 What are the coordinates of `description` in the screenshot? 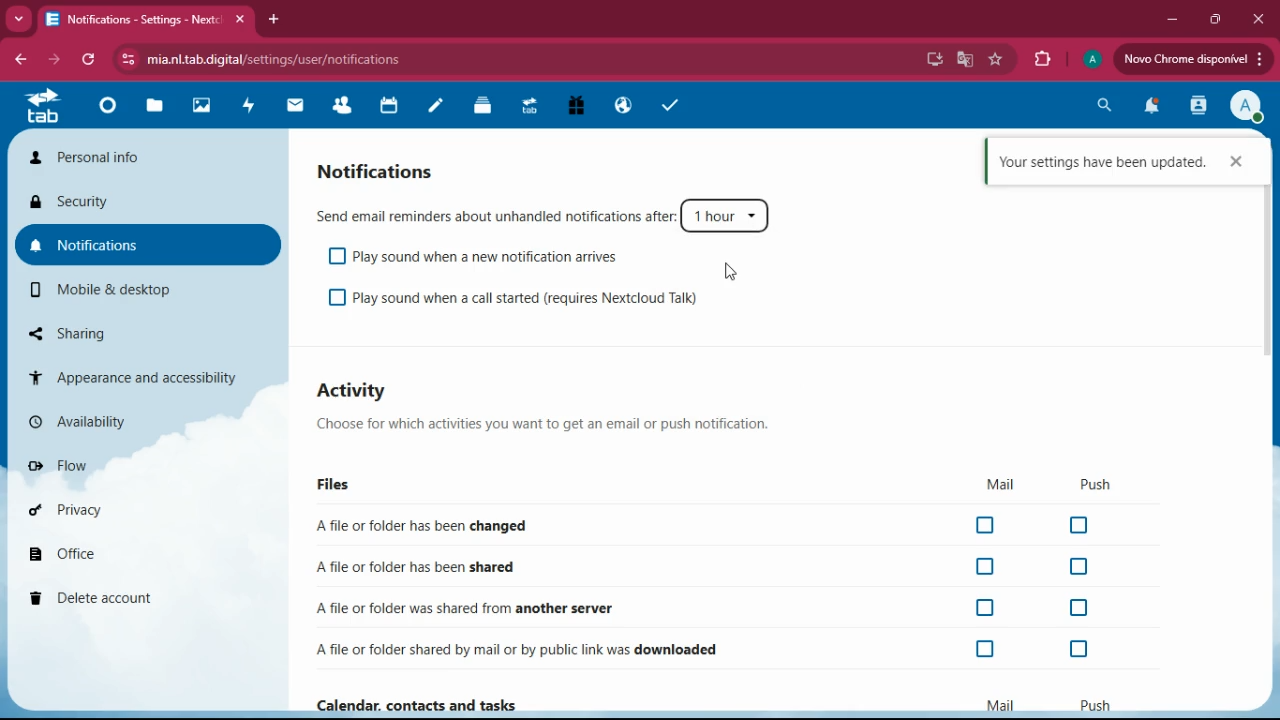 It's located at (558, 423).